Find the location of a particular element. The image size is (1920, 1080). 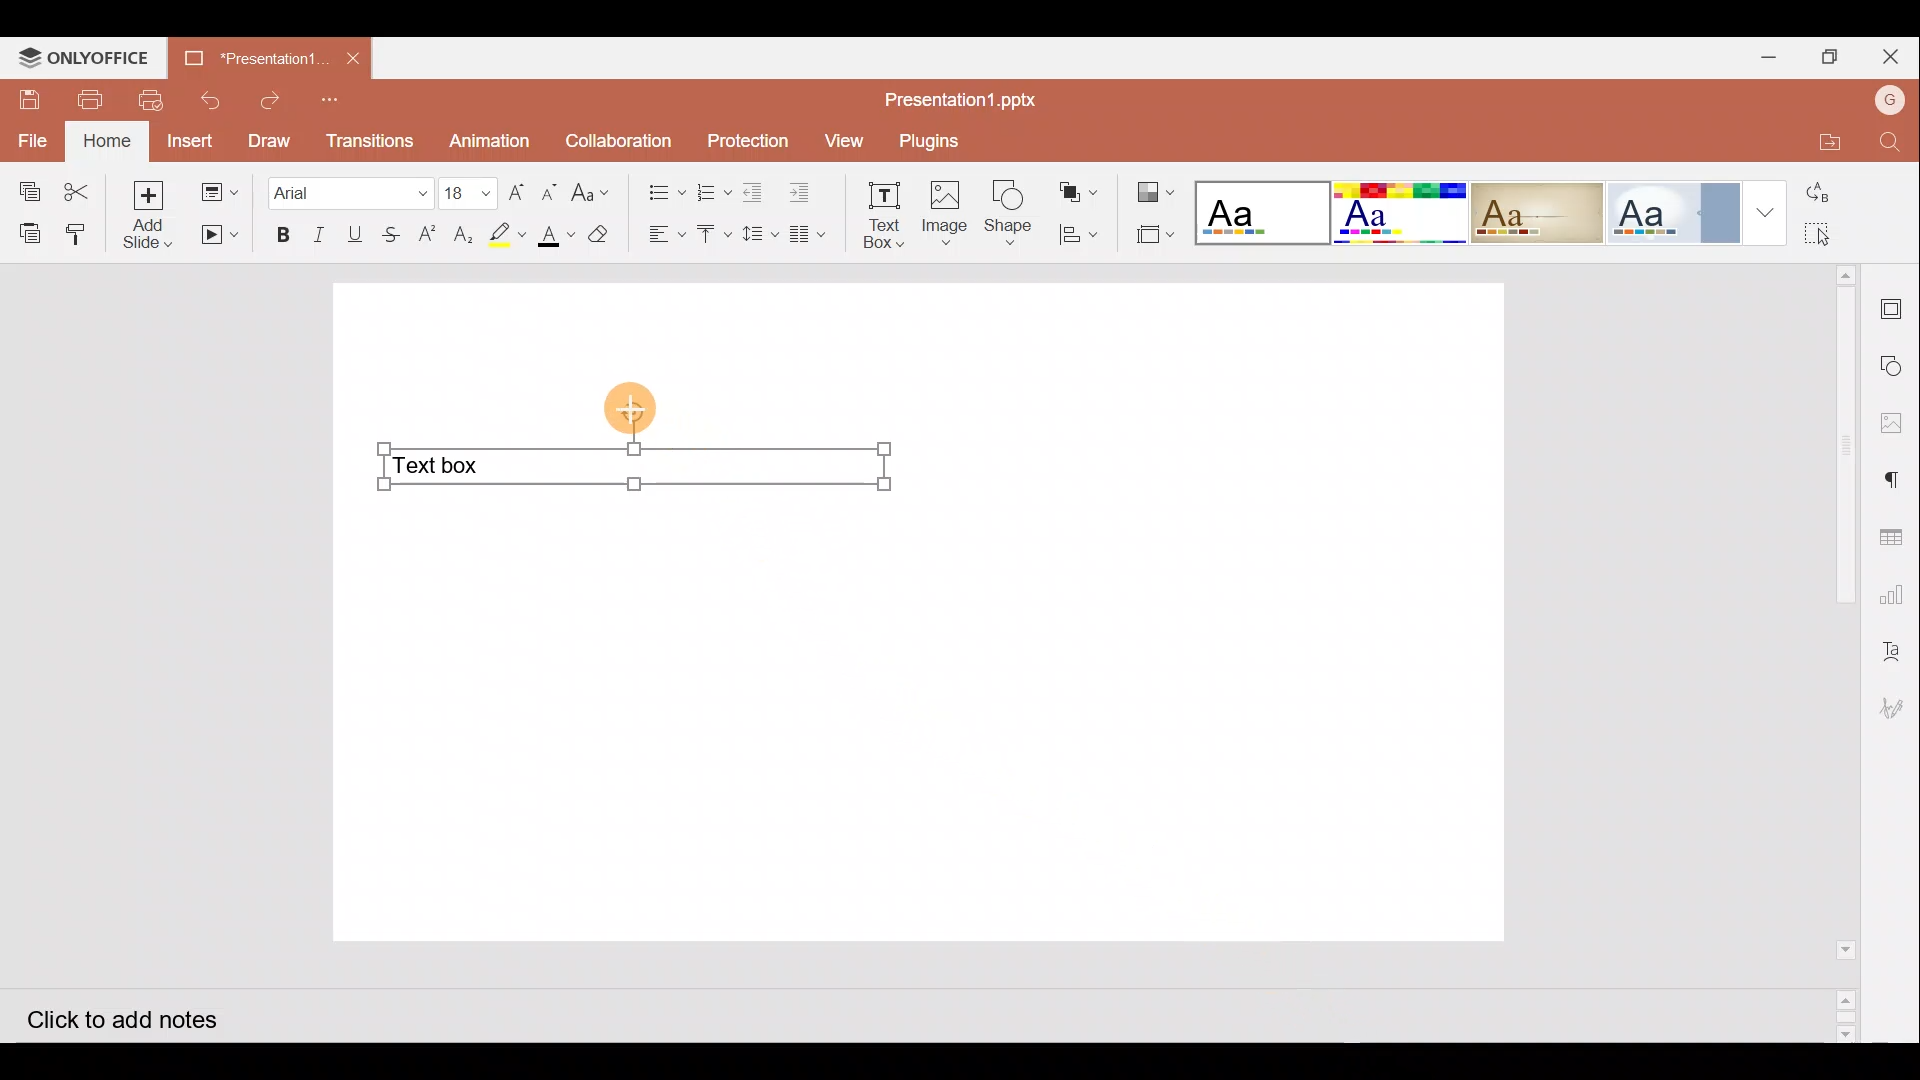

Decrease indent is located at coordinates (756, 191).